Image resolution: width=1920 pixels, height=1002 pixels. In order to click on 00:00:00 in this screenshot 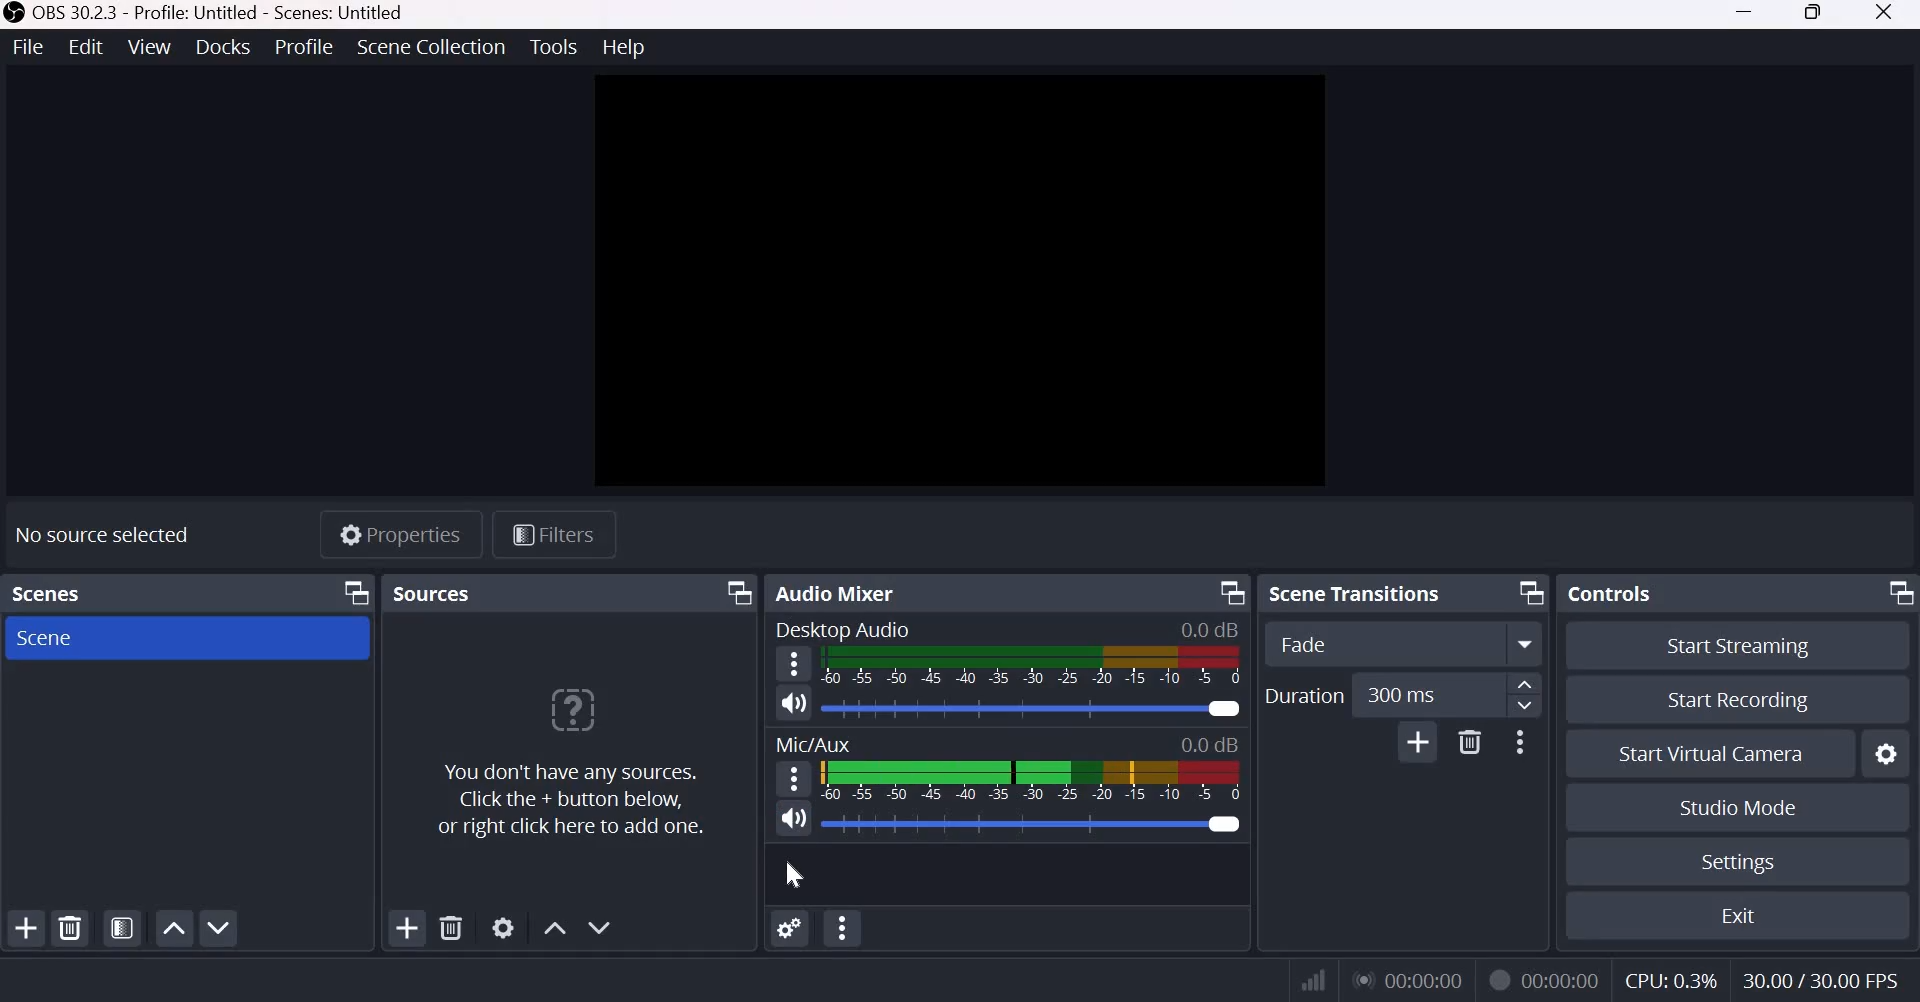, I will do `click(1406, 978)`.